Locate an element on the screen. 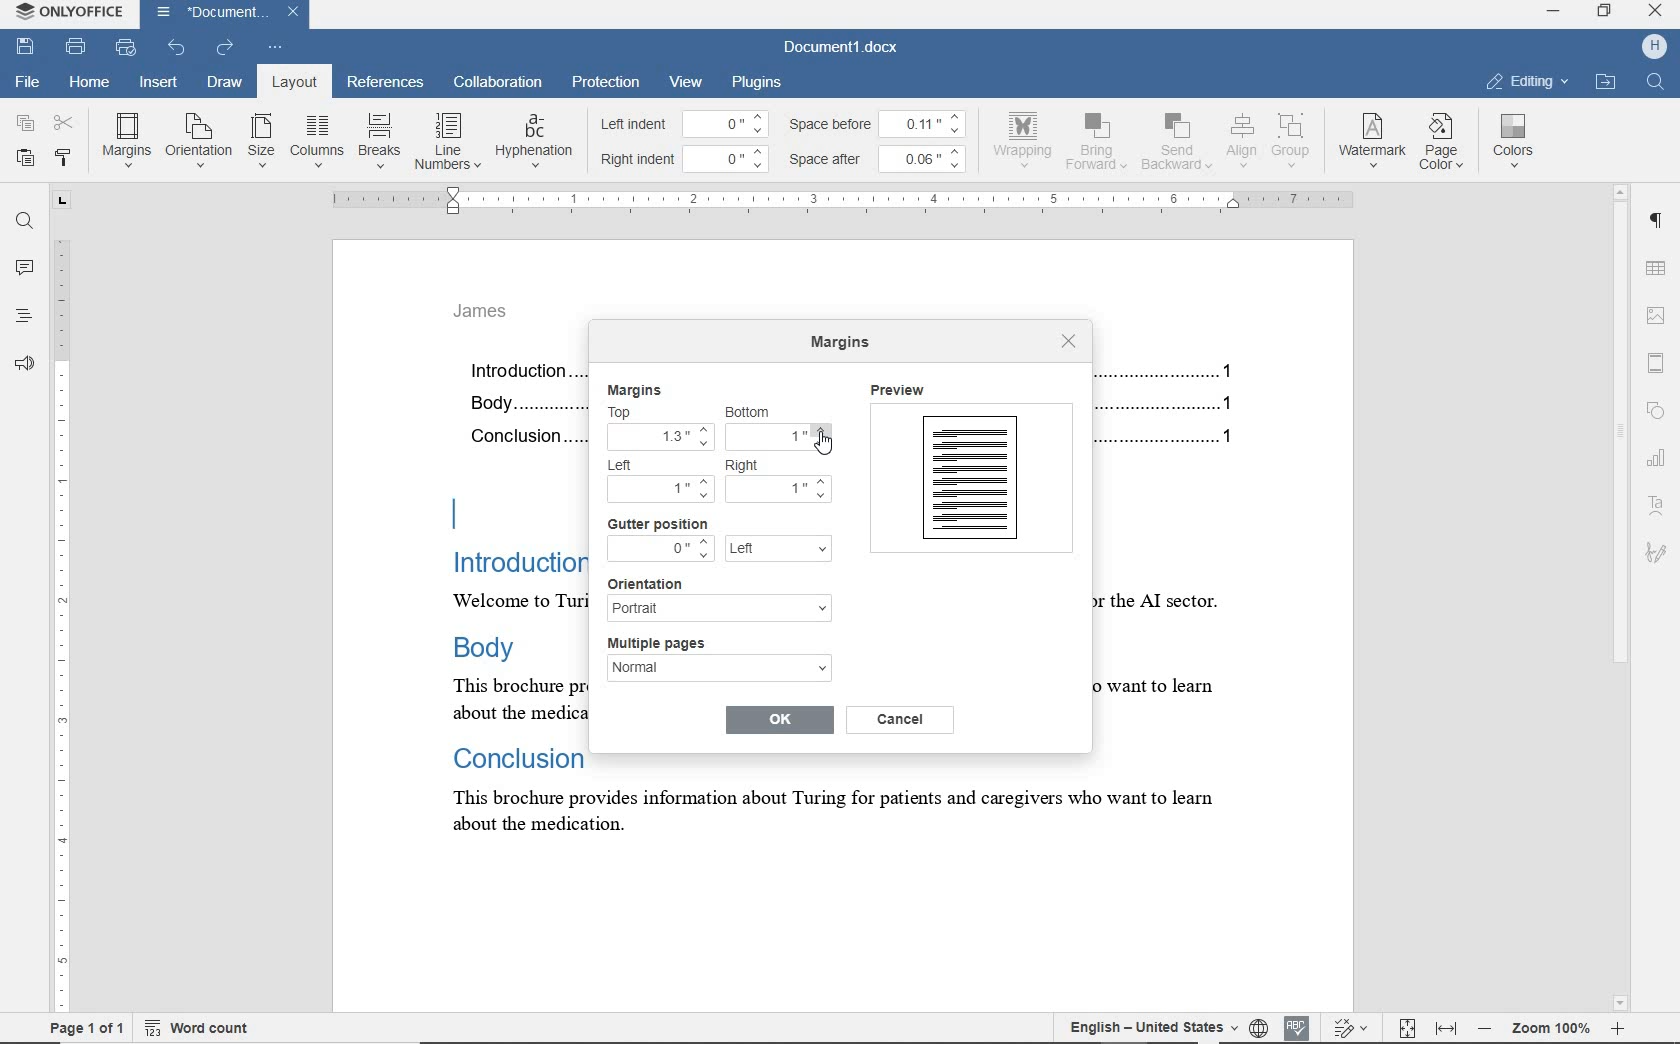 The image size is (1680, 1044). 0.11 is located at coordinates (928, 121).